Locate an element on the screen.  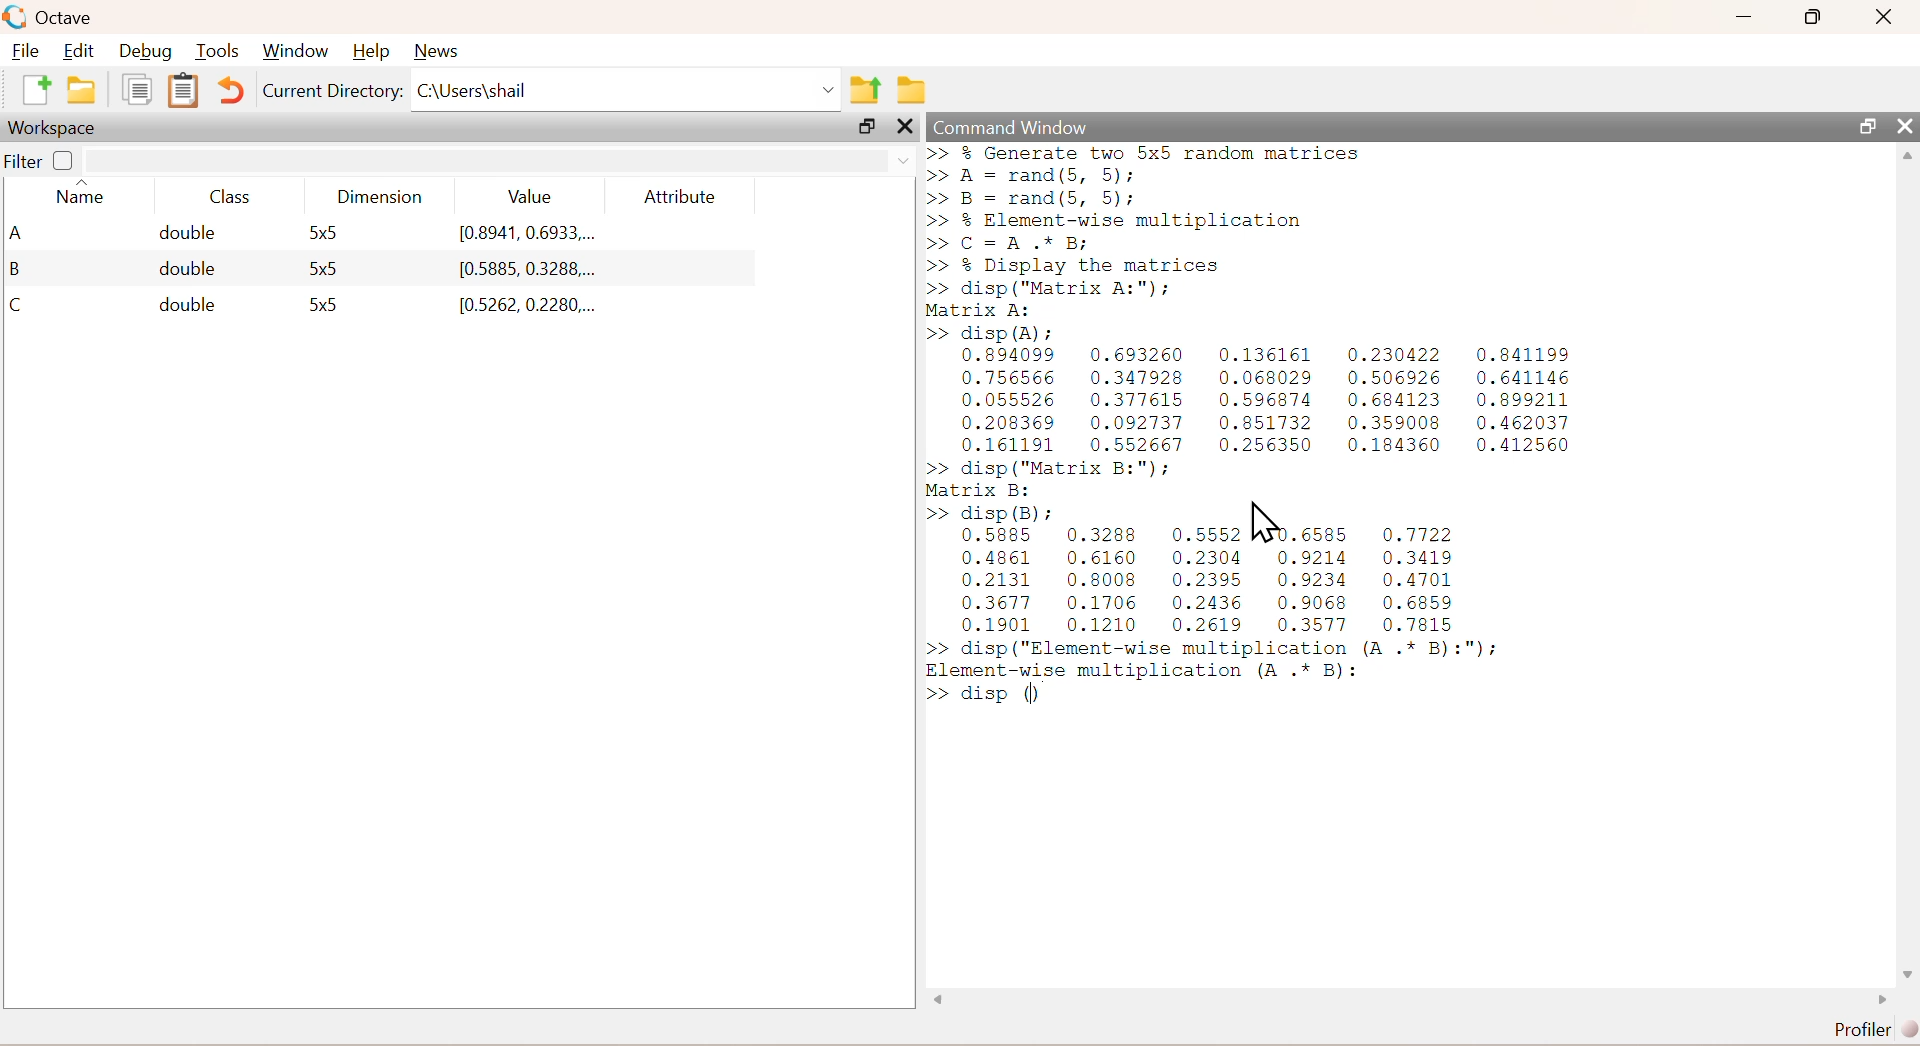
Help is located at coordinates (373, 46).